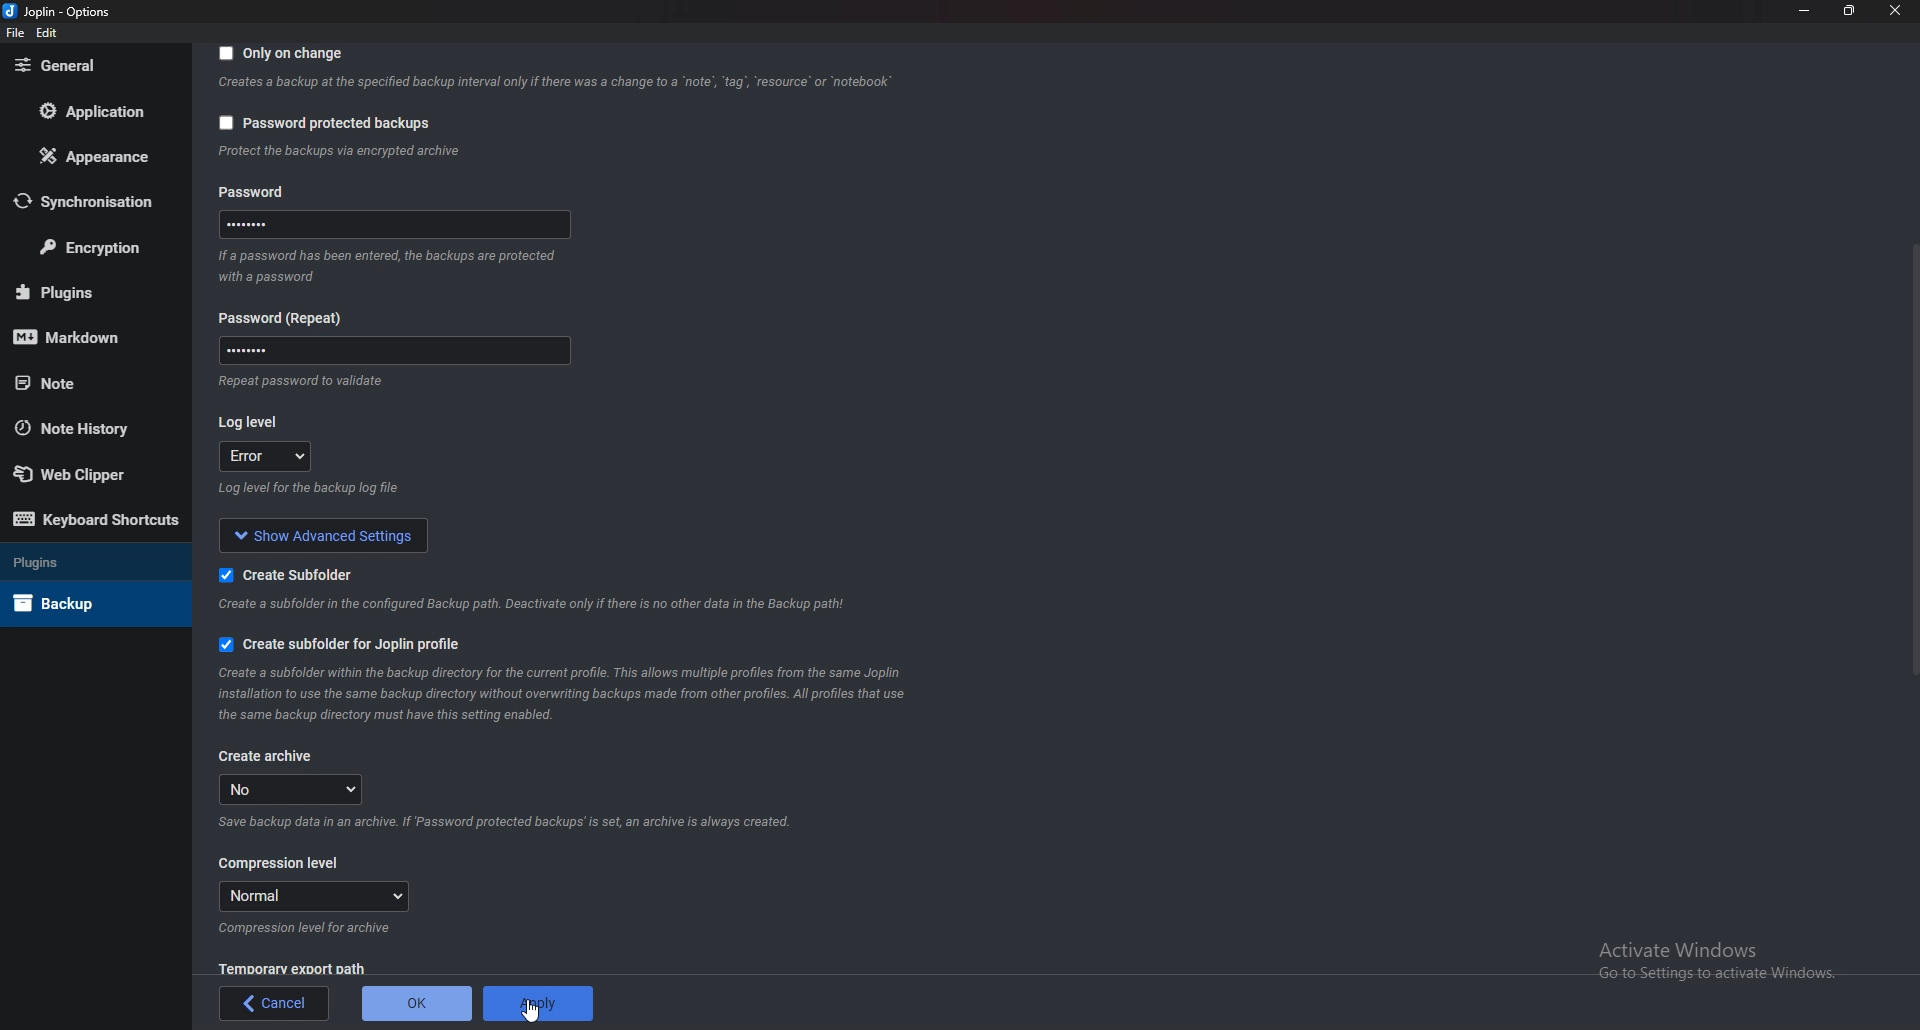  What do you see at coordinates (1805, 10) in the screenshot?
I see `minimize` at bounding box center [1805, 10].